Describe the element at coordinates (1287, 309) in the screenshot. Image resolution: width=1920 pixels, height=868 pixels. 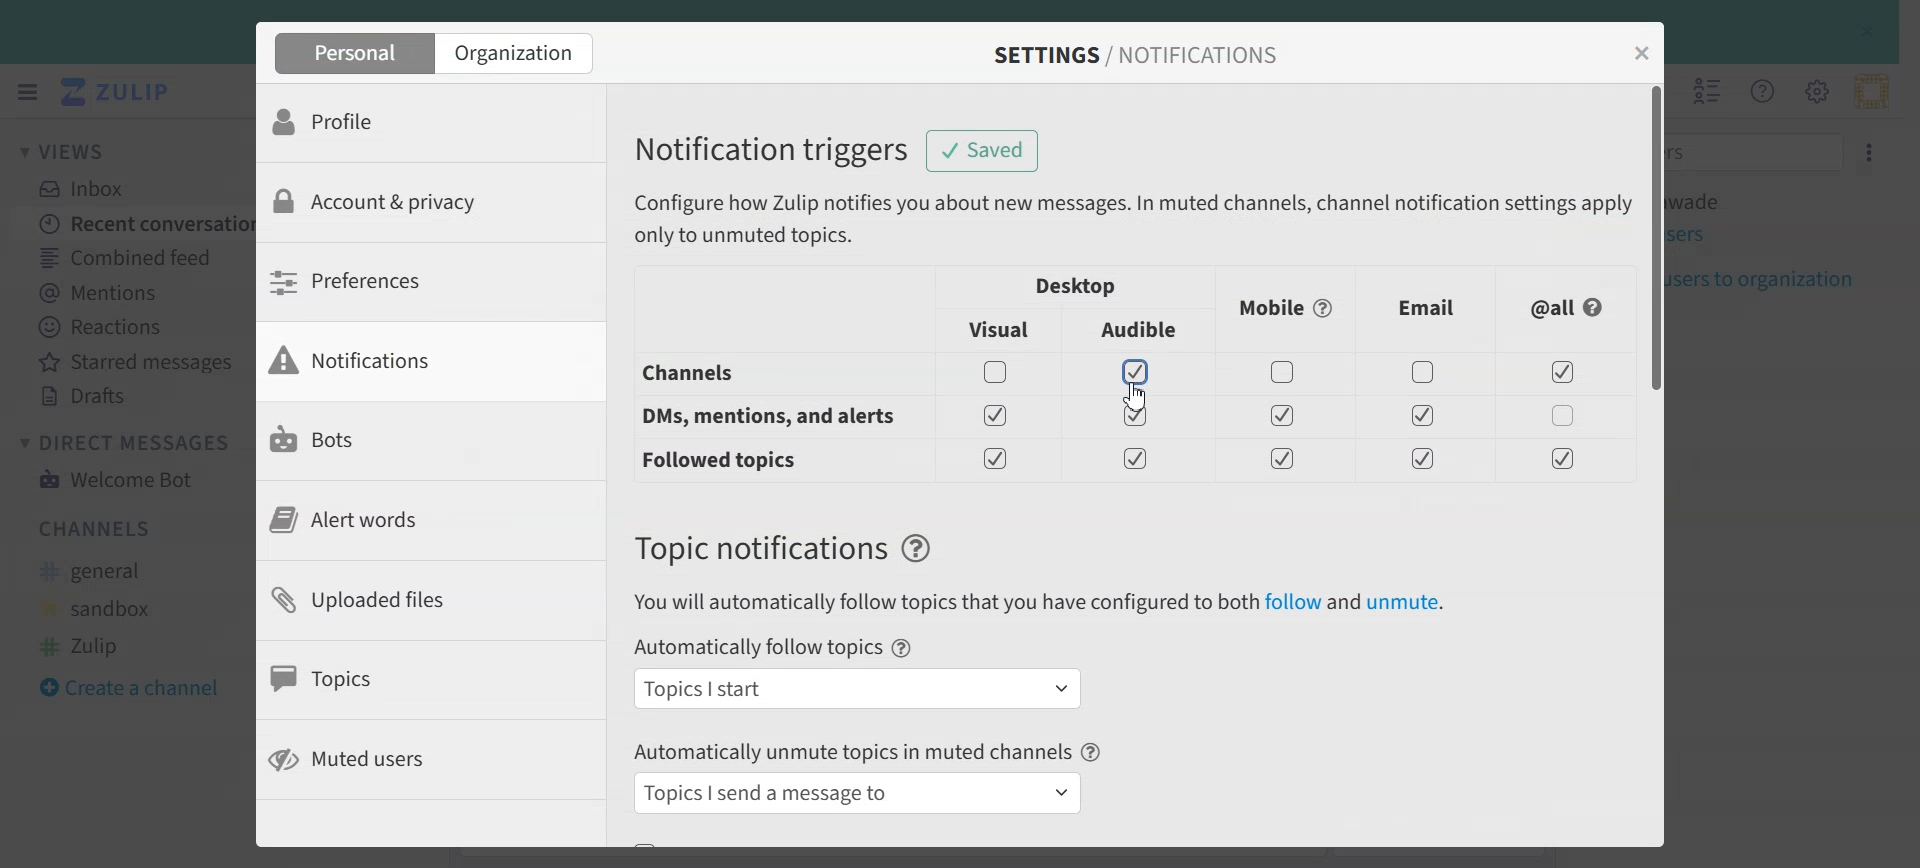
I see `Mobile` at that location.